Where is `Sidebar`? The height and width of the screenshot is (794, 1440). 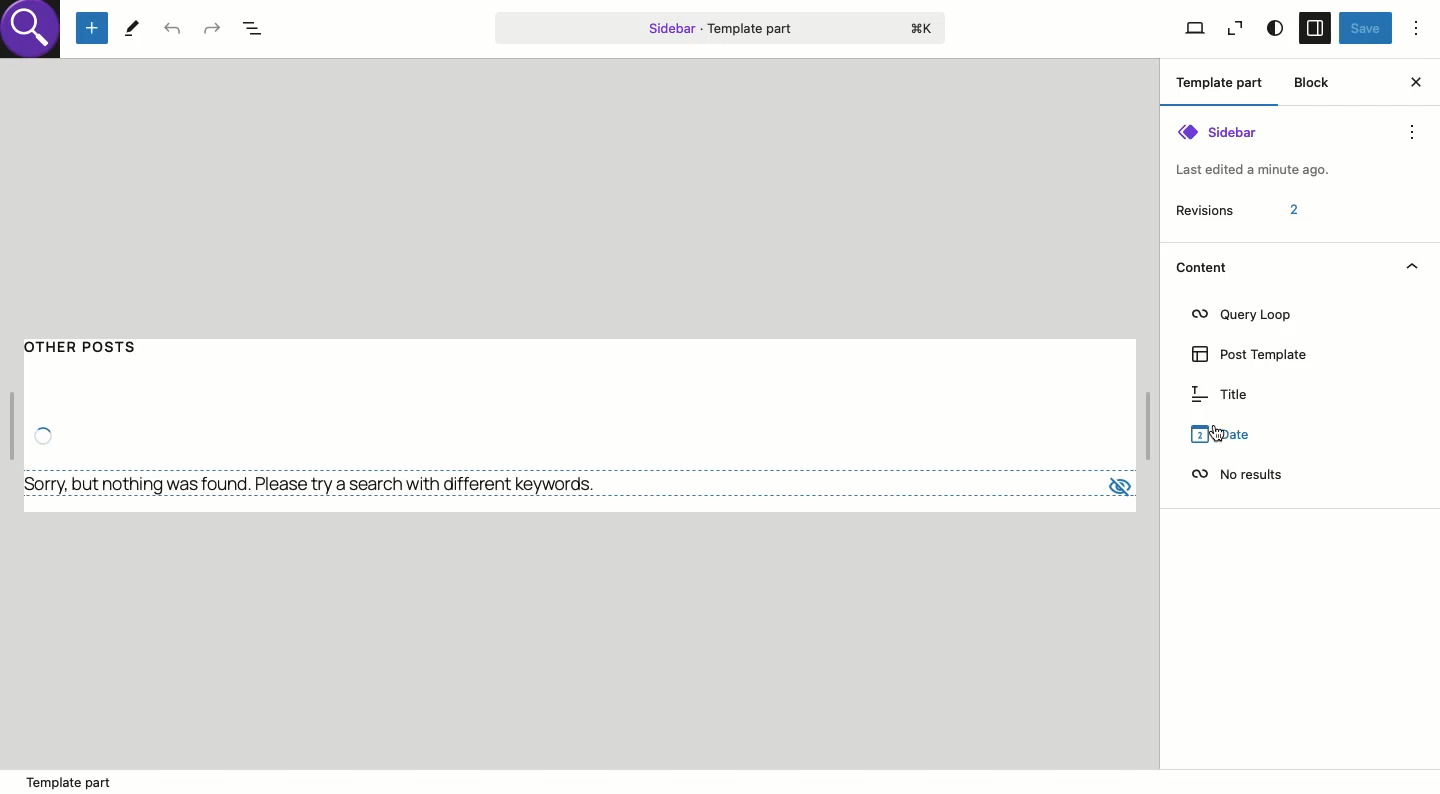
Sidebar is located at coordinates (1255, 150).